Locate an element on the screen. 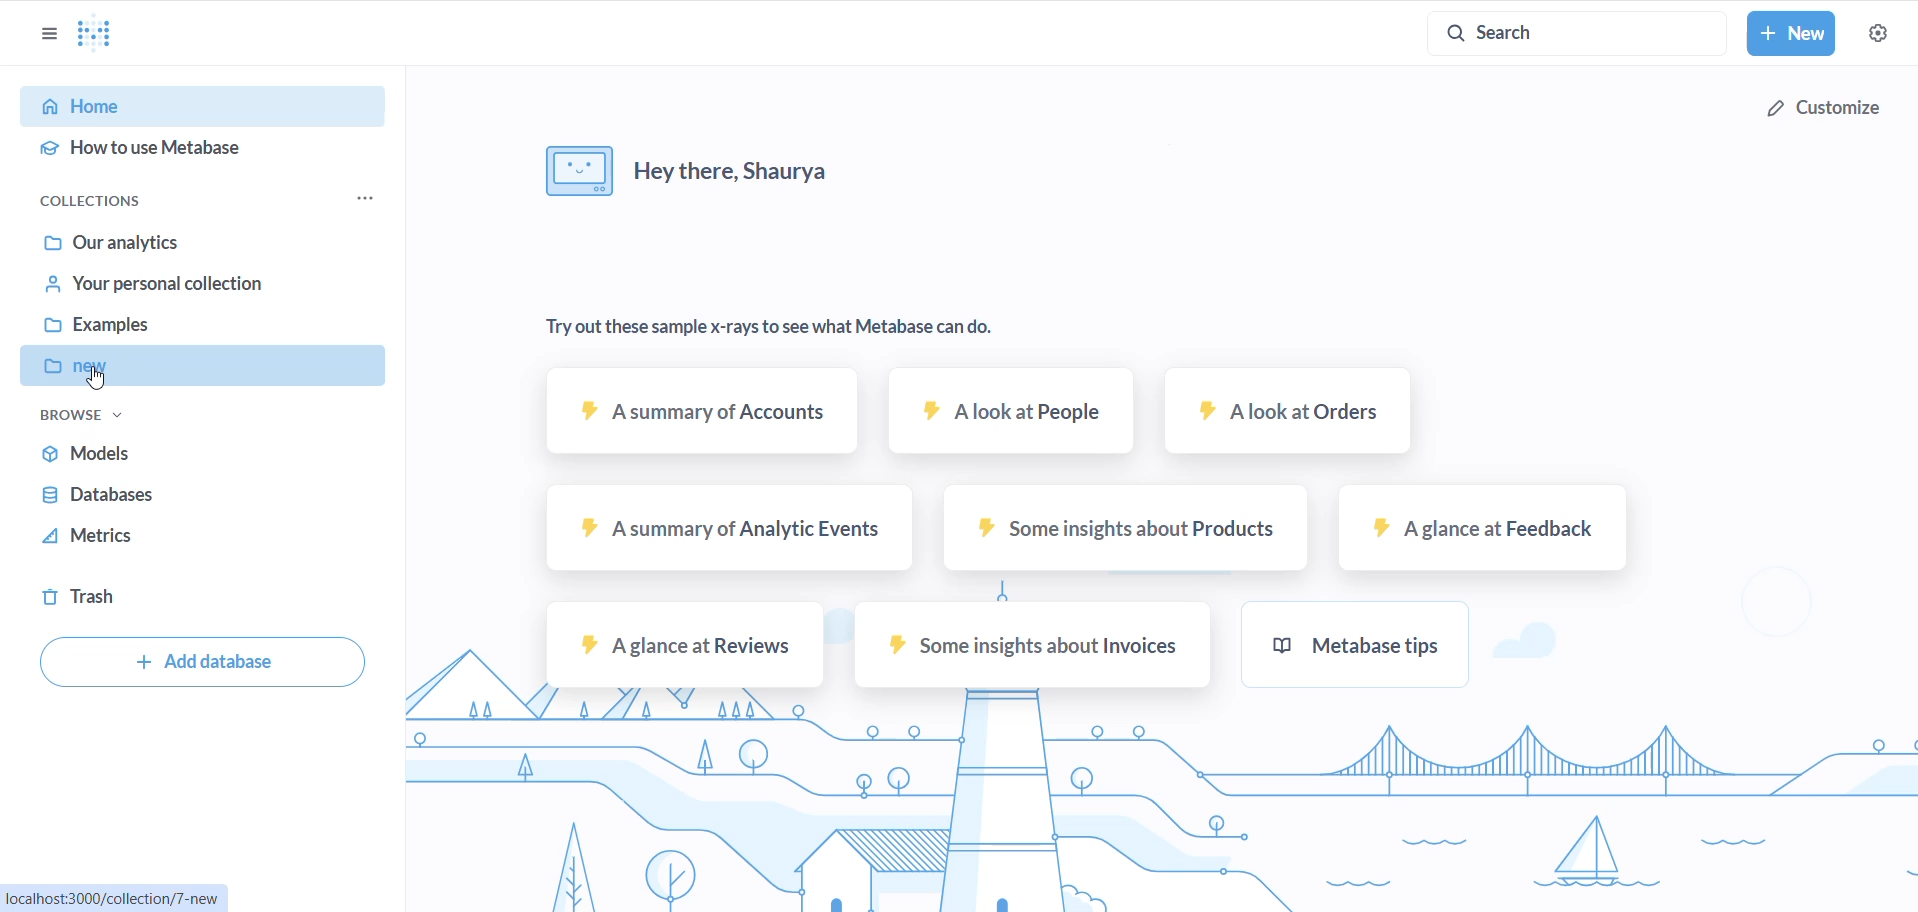  Try out these sample x-rays to see what Metabase can do. is located at coordinates (780, 326).